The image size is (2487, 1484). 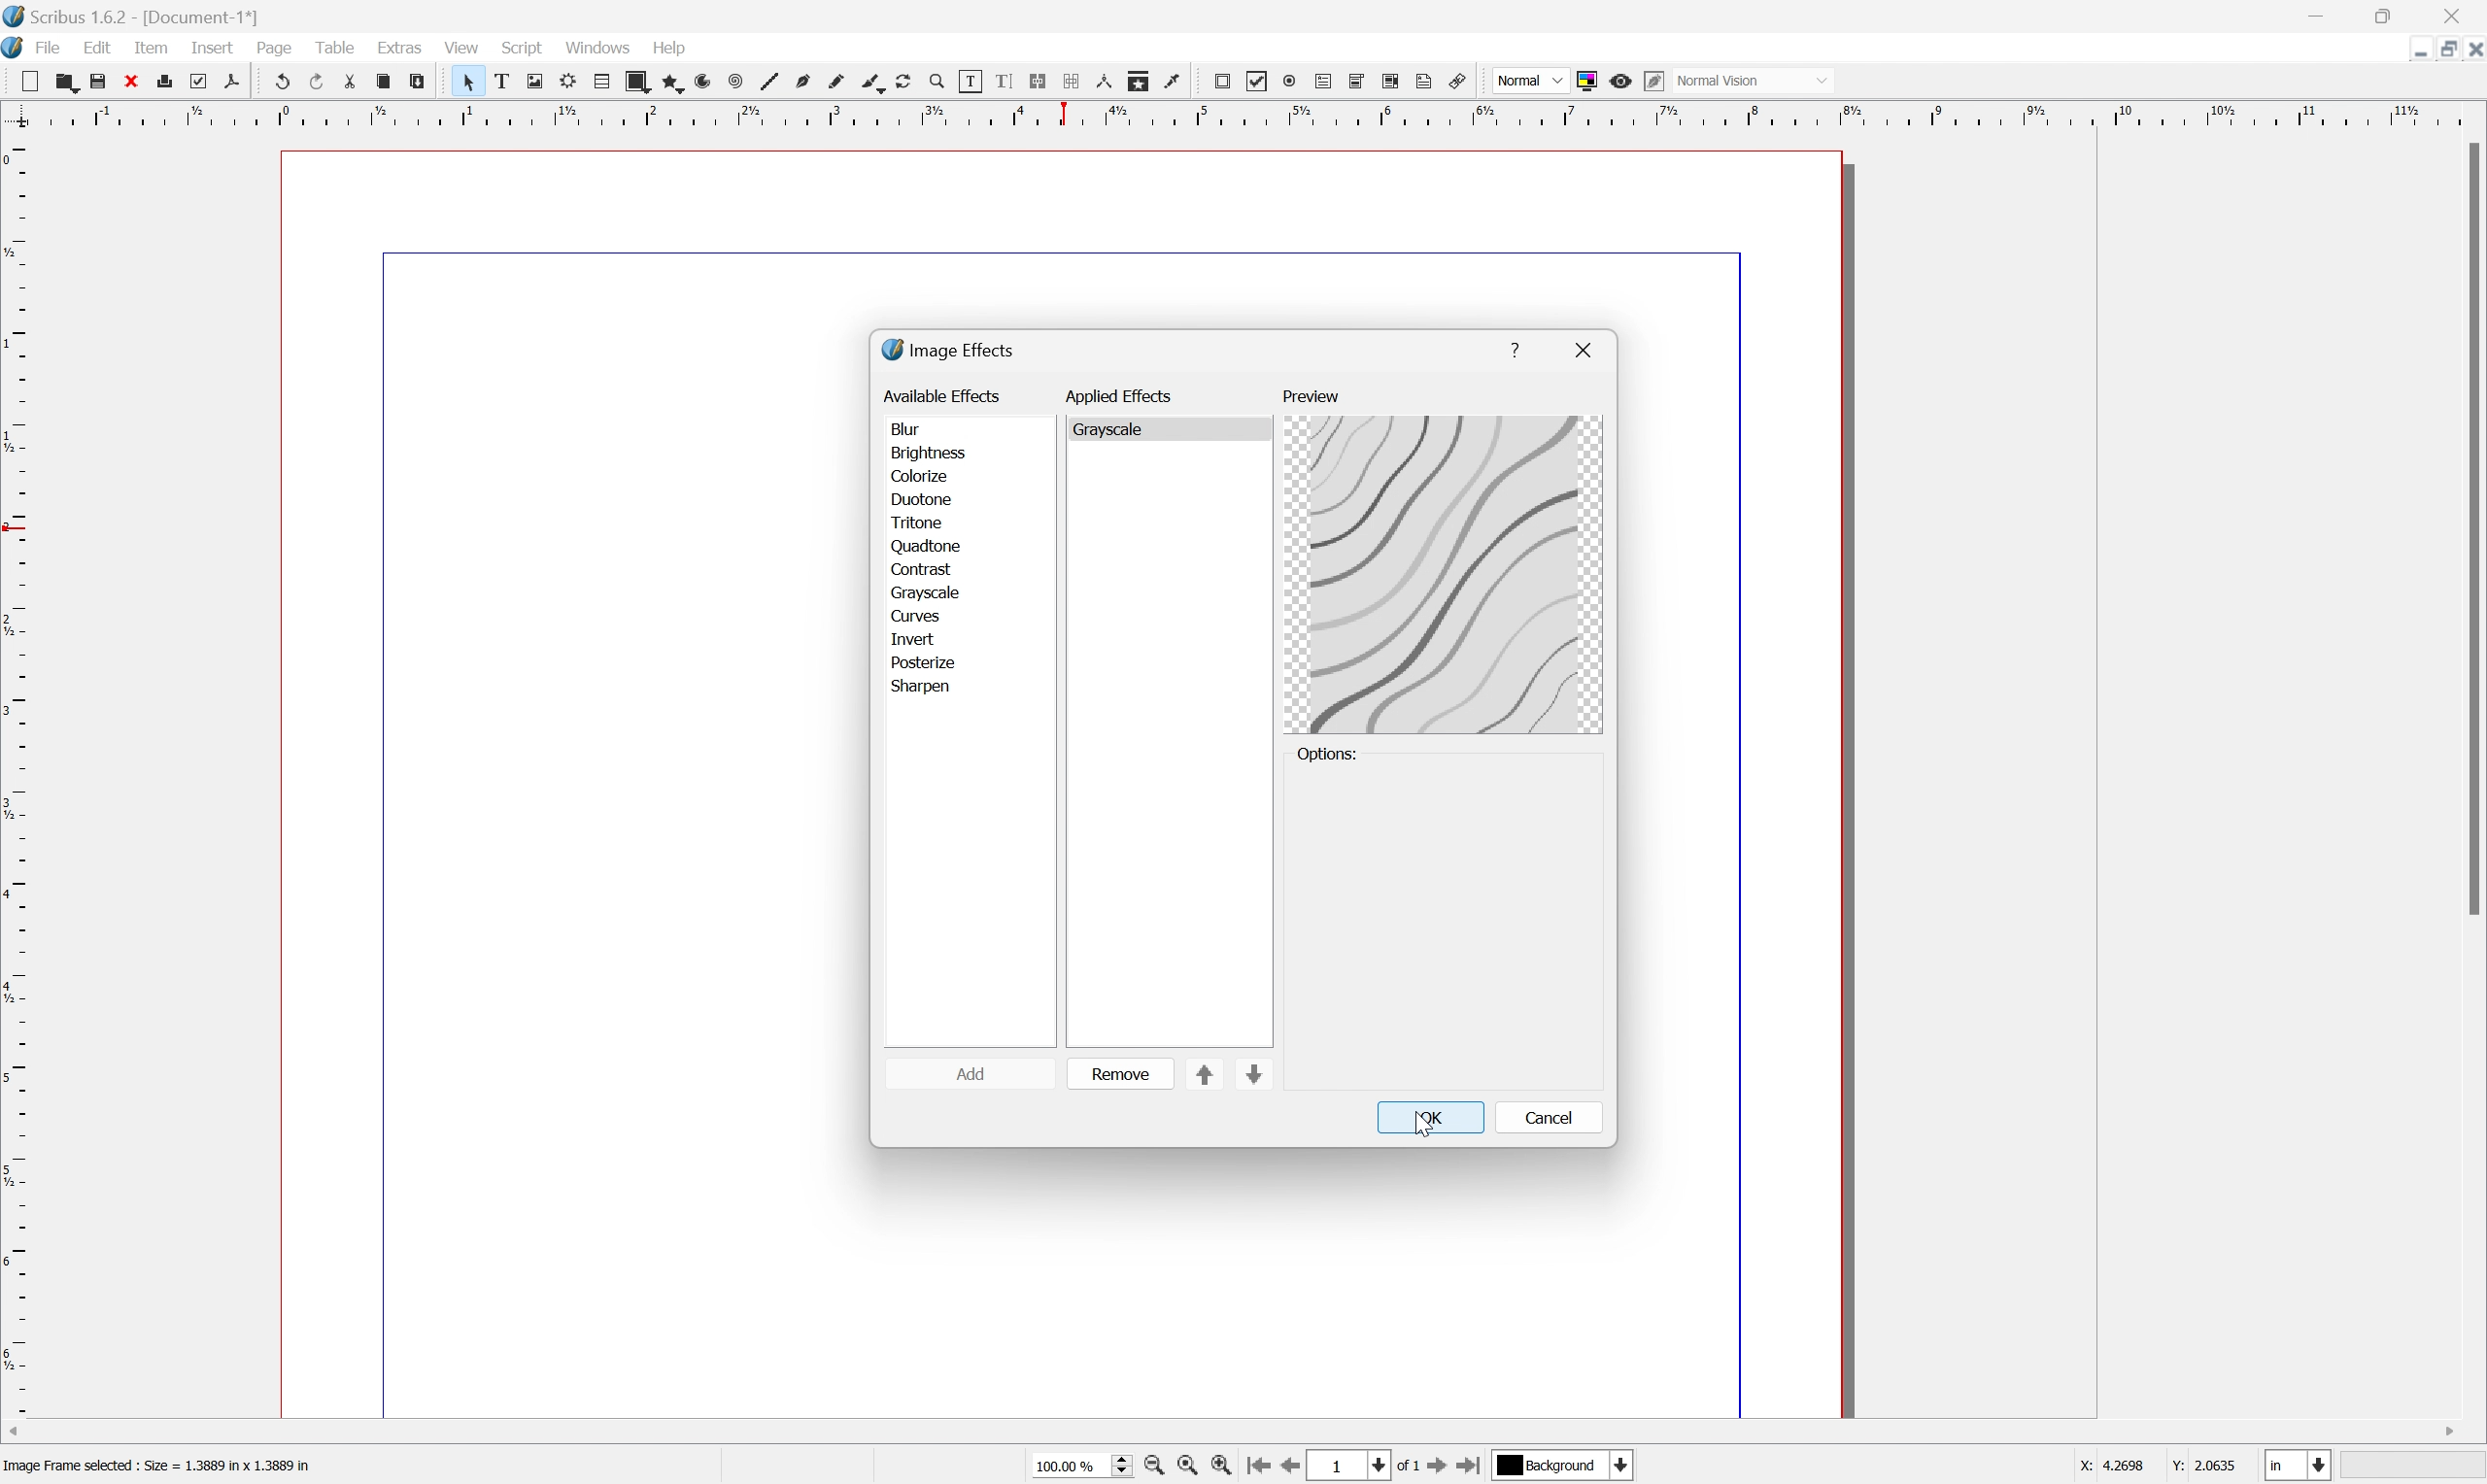 I want to click on preview, so click(x=1309, y=396).